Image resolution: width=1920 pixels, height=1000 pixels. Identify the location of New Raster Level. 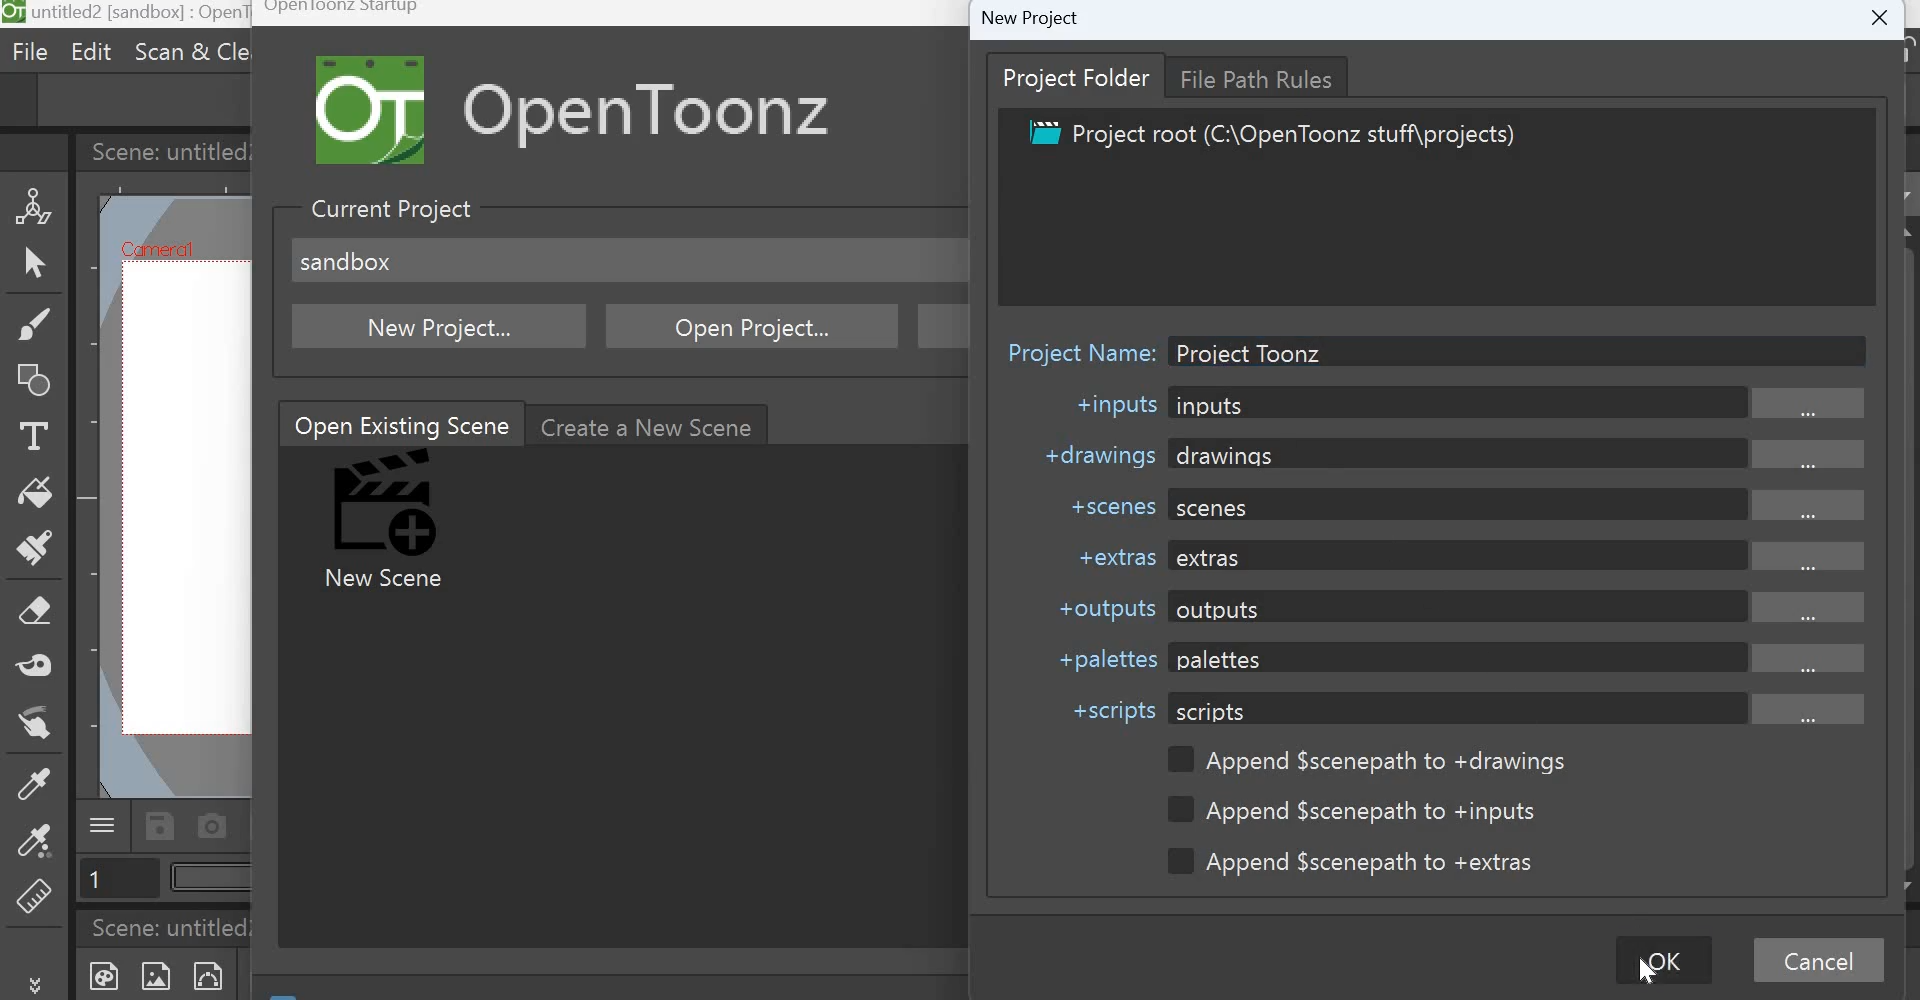
(163, 976).